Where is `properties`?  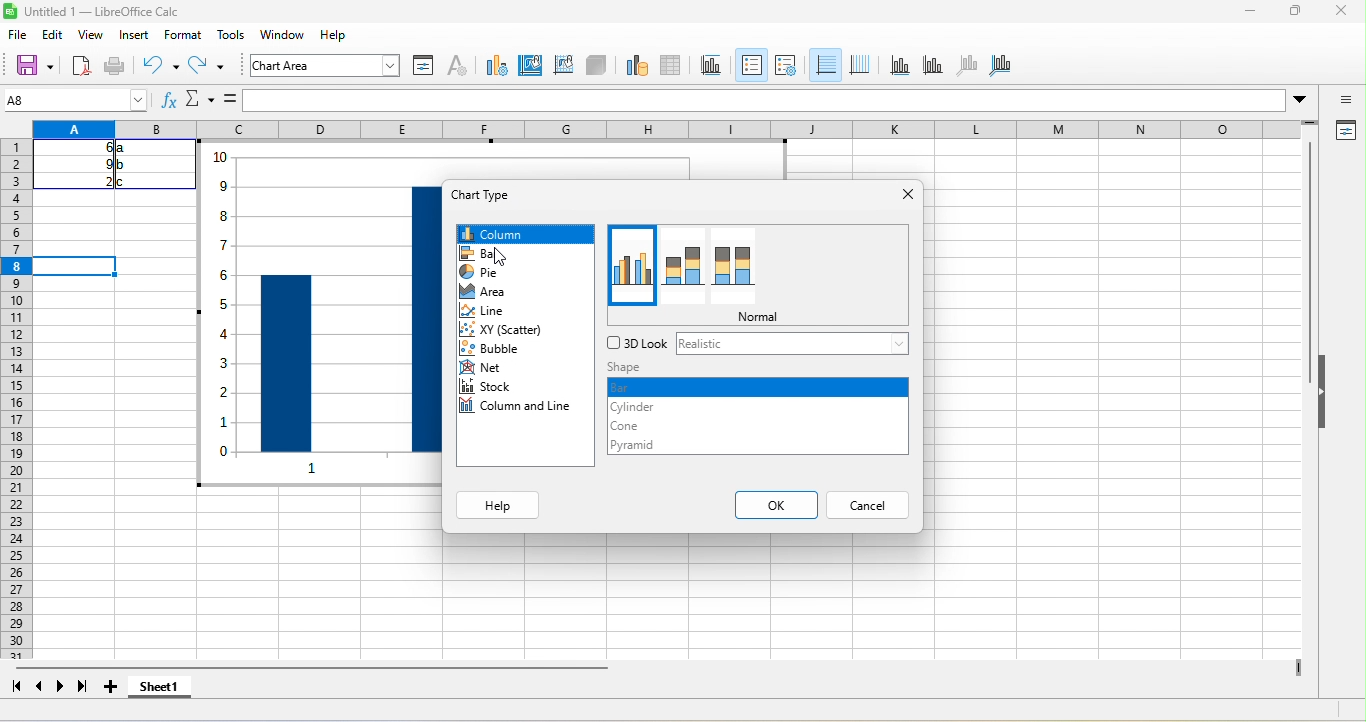
properties is located at coordinates (1347, 130).